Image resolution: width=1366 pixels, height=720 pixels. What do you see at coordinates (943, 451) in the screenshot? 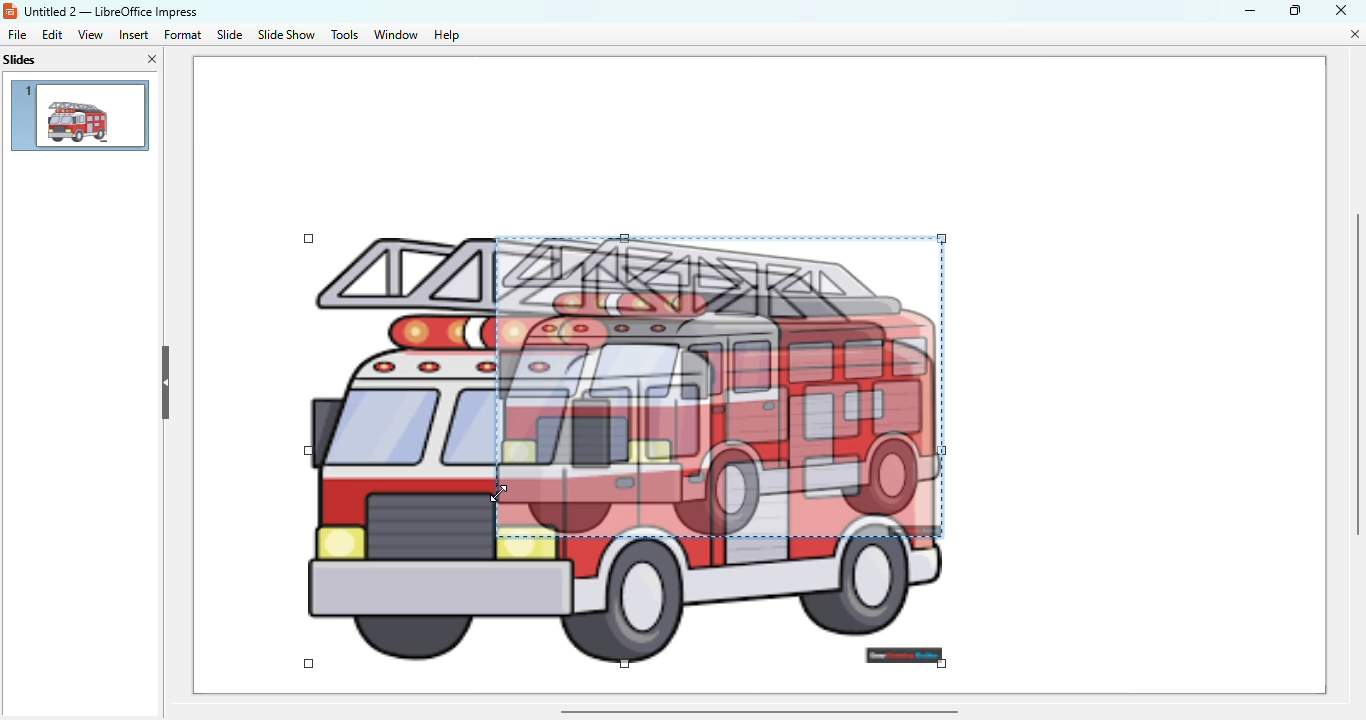
I see `corner handles` at bounding box center [943, 451].